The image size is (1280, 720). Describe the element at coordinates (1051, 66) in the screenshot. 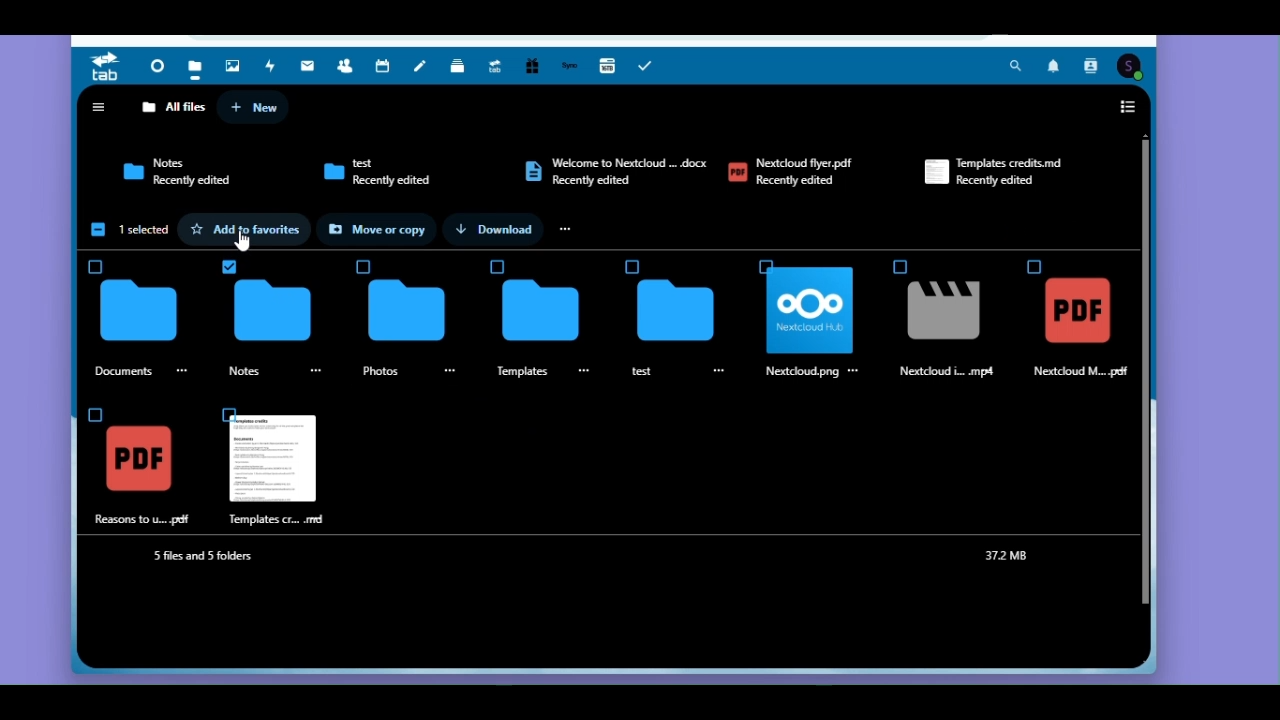

I see `Notification` at that location.